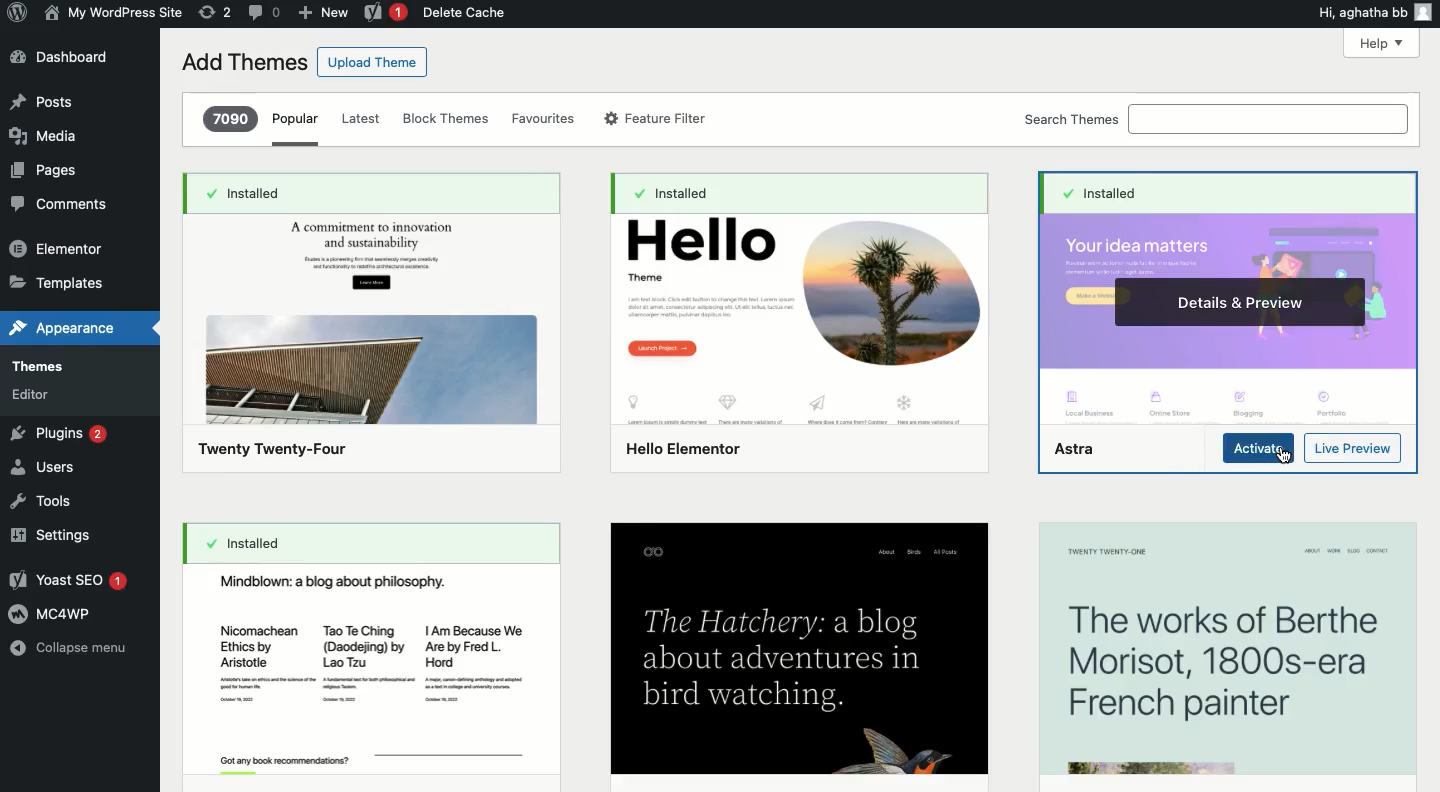 The height and width of the screenshot is (792, 1440). Describe the element at coordinates (366, 672) in the screenshot. I see `Mindblown: a blog about philosophy.Nicomachean ~ TaoTeChing | Am Because WeEthics by (Daodejing) by ~~ Are by Fred L.Aristotle Lao Tzu Hord,Got any book rcommendionss?` at that location.